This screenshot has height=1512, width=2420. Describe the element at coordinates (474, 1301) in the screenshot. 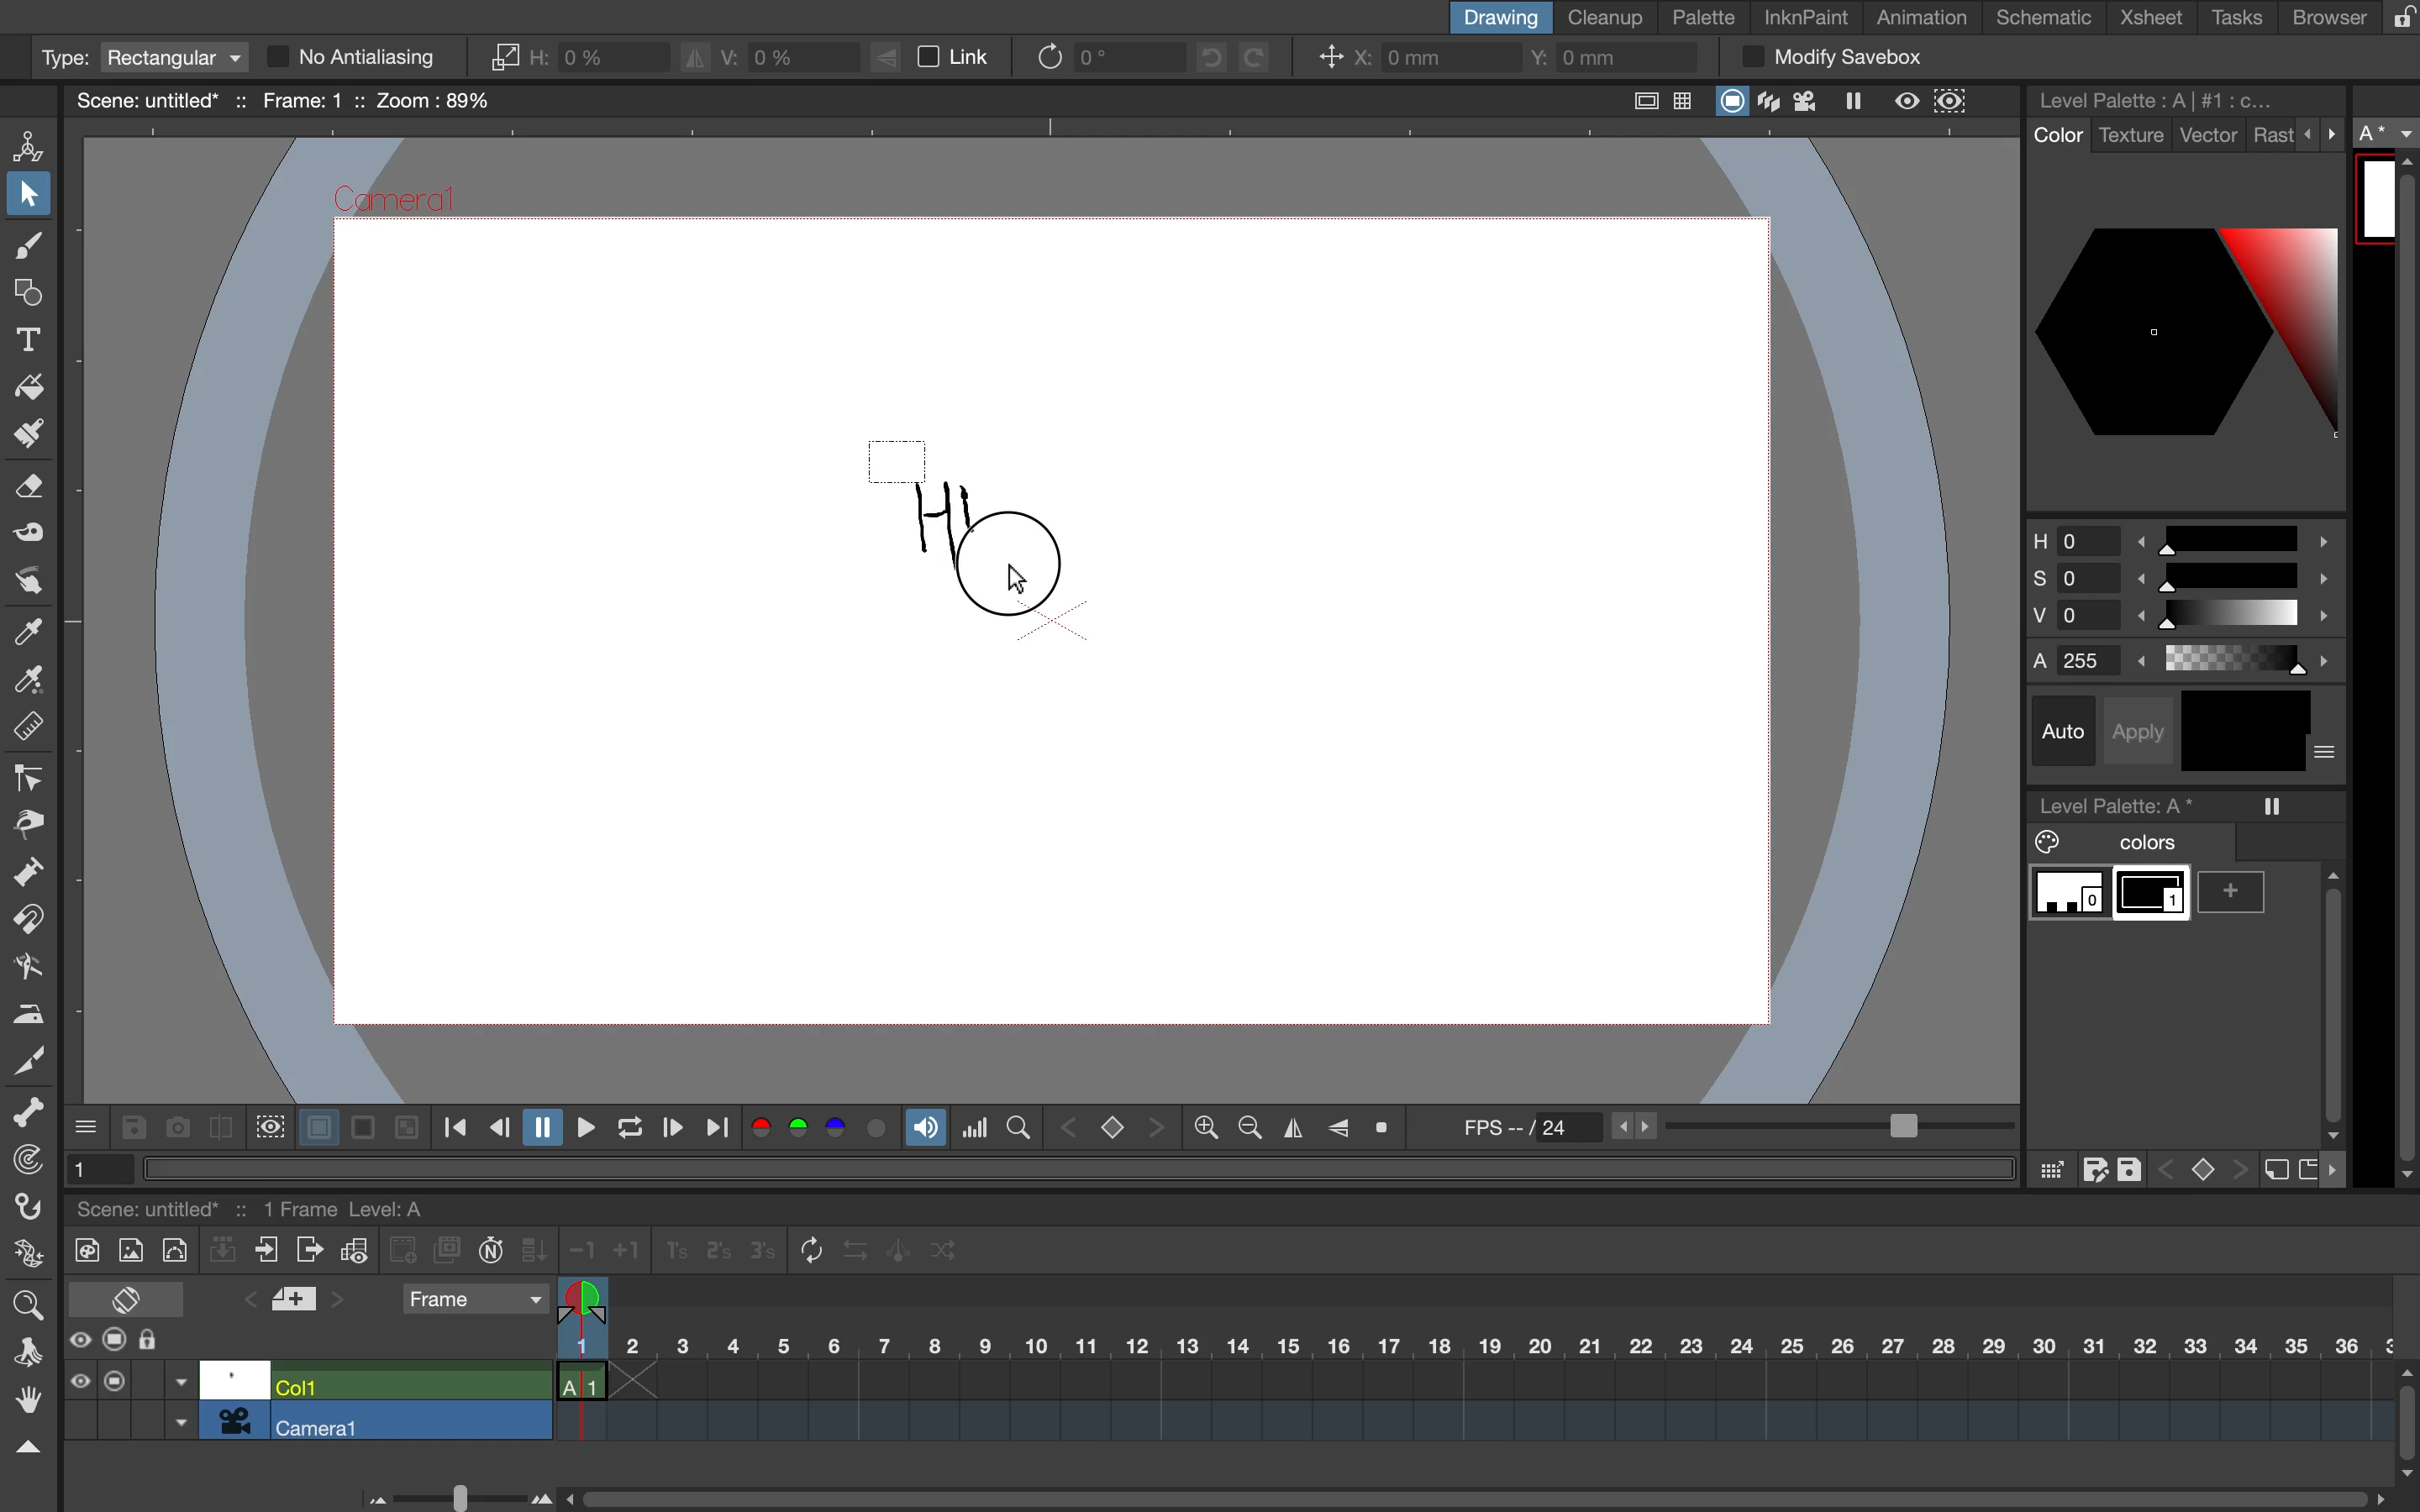

I see `frame` at that location.